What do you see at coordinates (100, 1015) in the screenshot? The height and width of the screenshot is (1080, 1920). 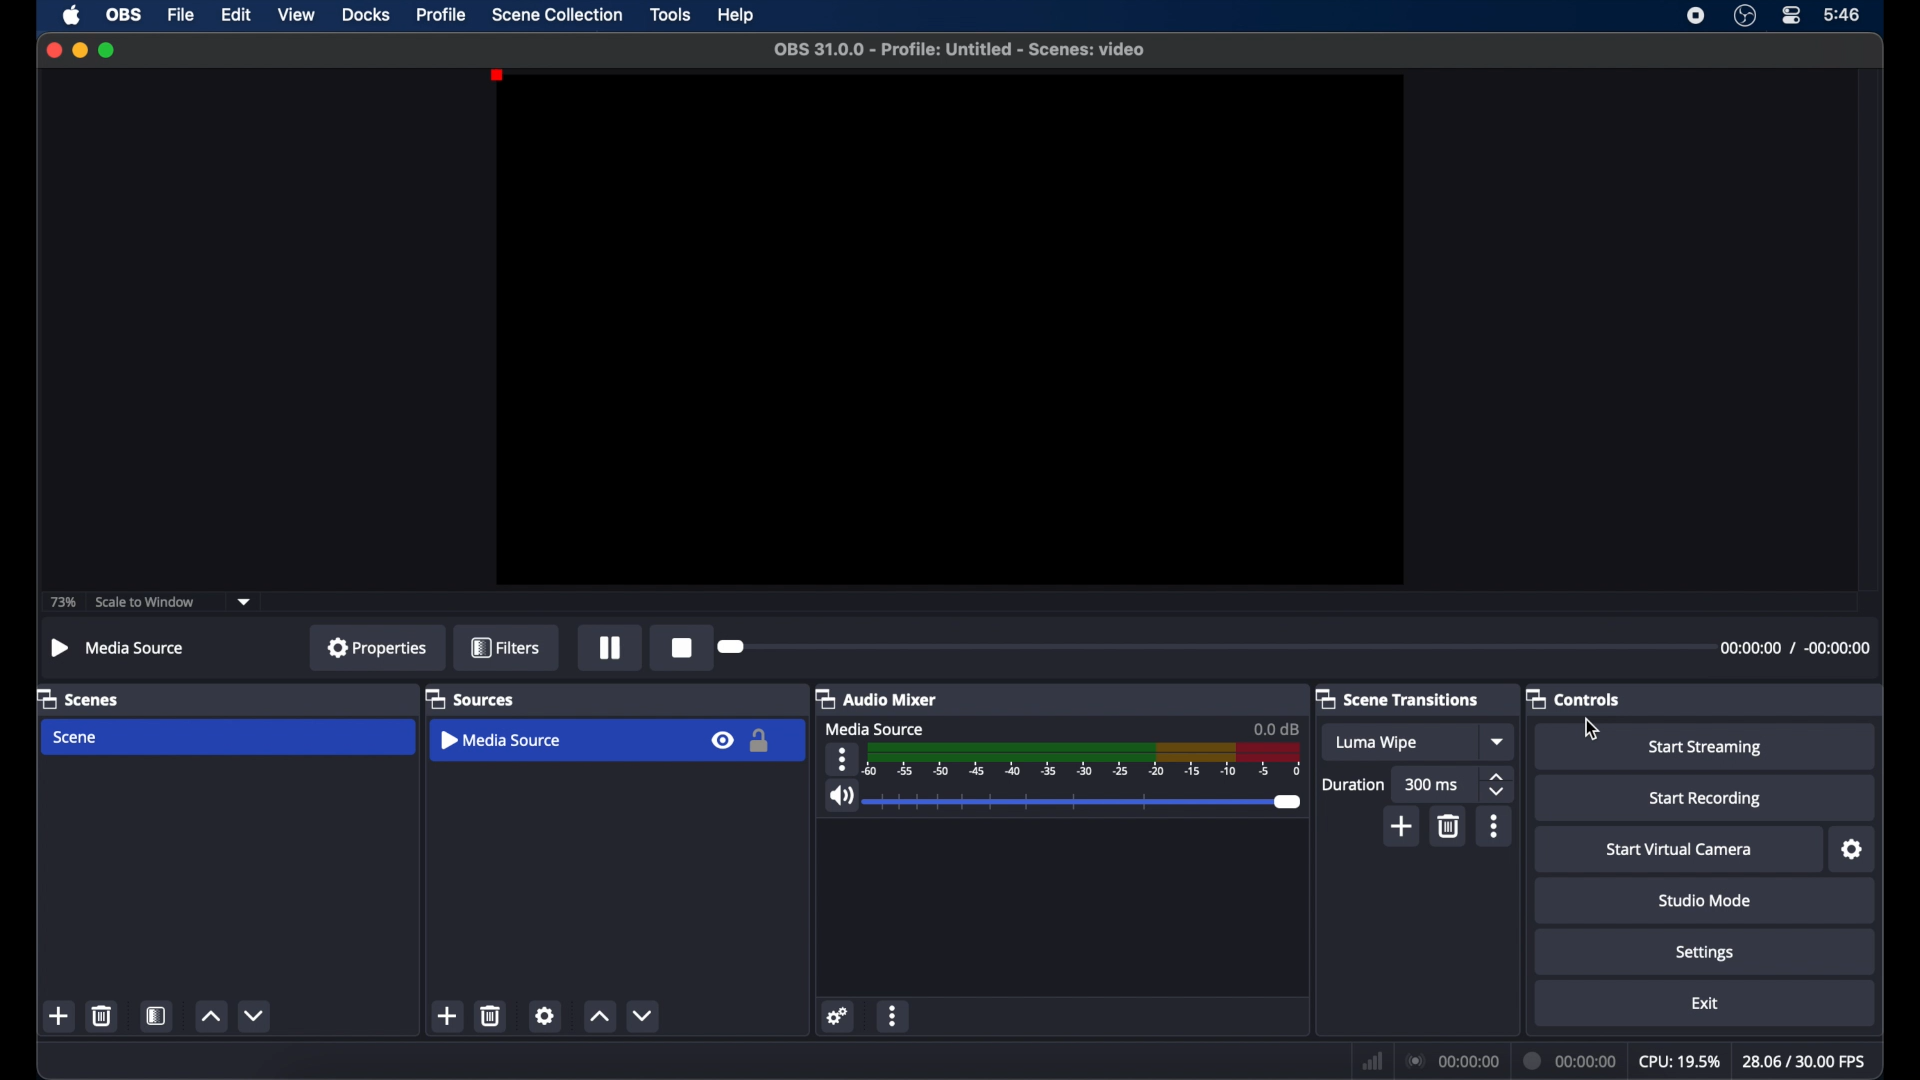 I see `delete` at bounding box center [100, 1015].